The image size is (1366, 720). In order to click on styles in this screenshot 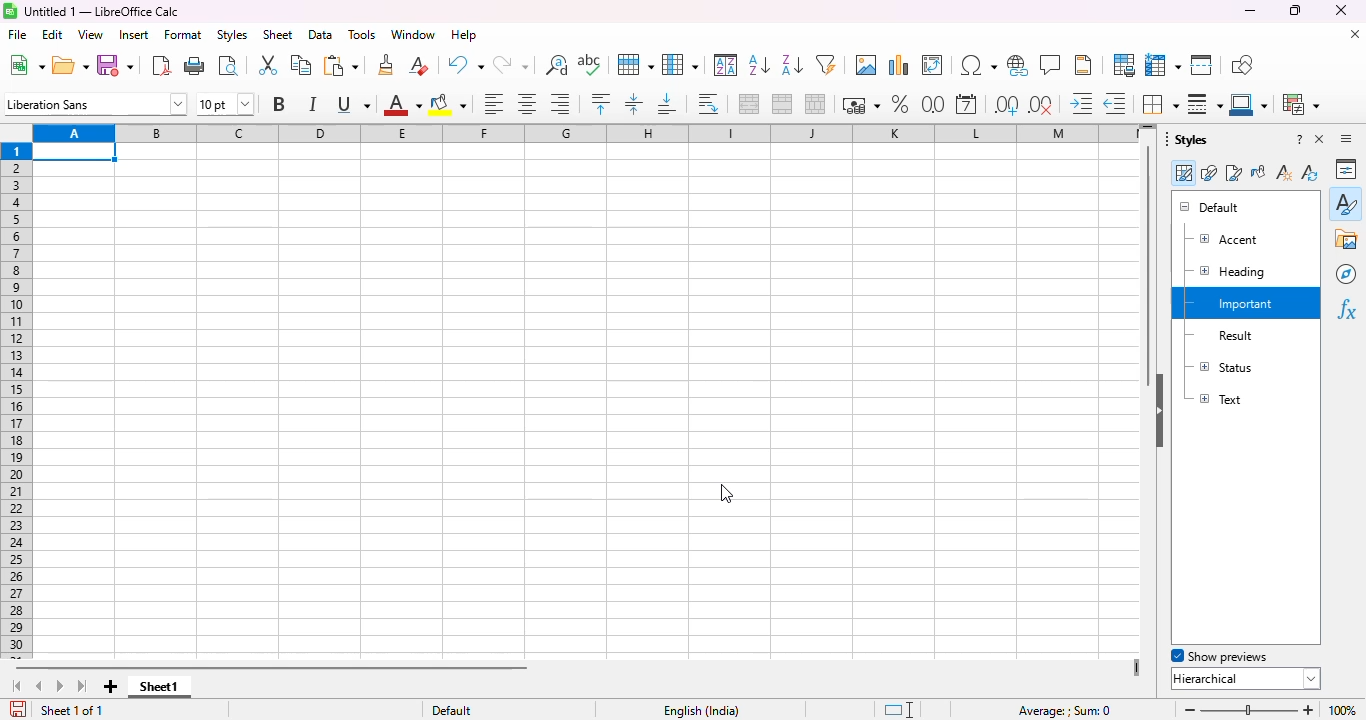, I will do `click(1347, 202)`.